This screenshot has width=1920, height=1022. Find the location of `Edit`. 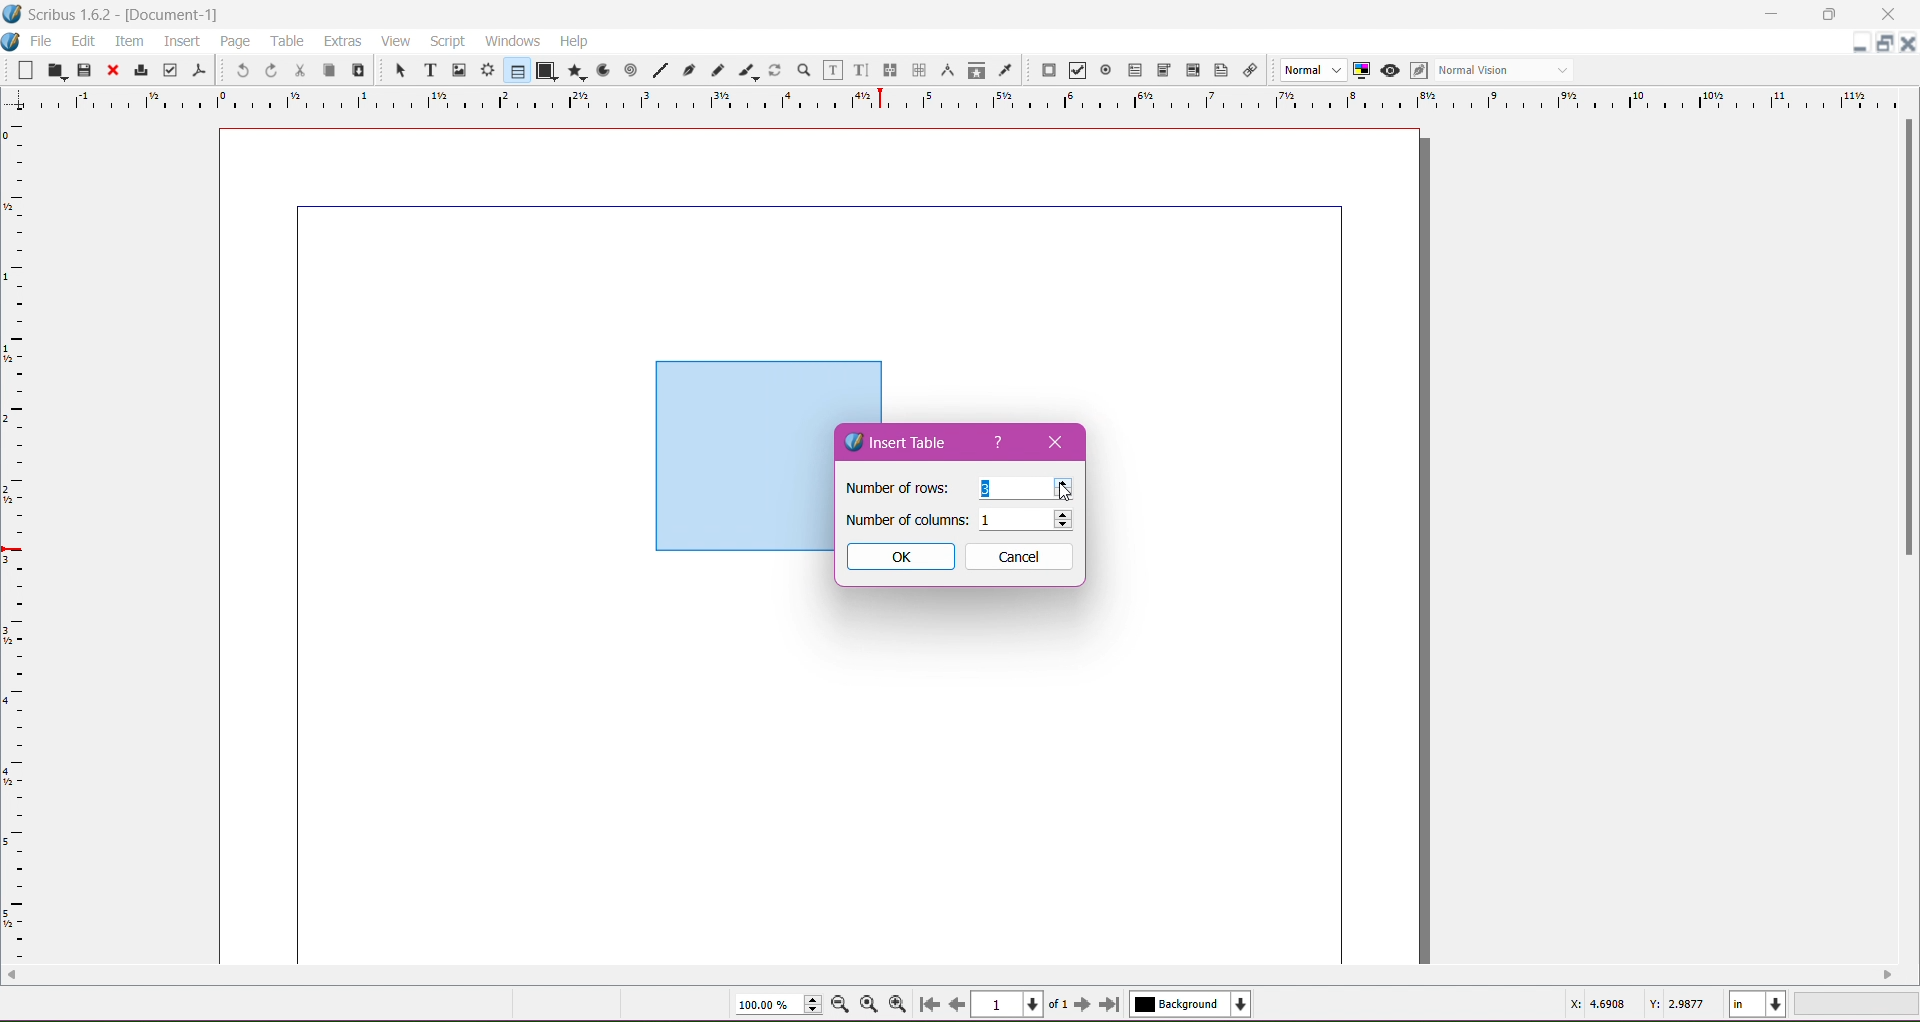

Edit is located at coordinates (85, 40).